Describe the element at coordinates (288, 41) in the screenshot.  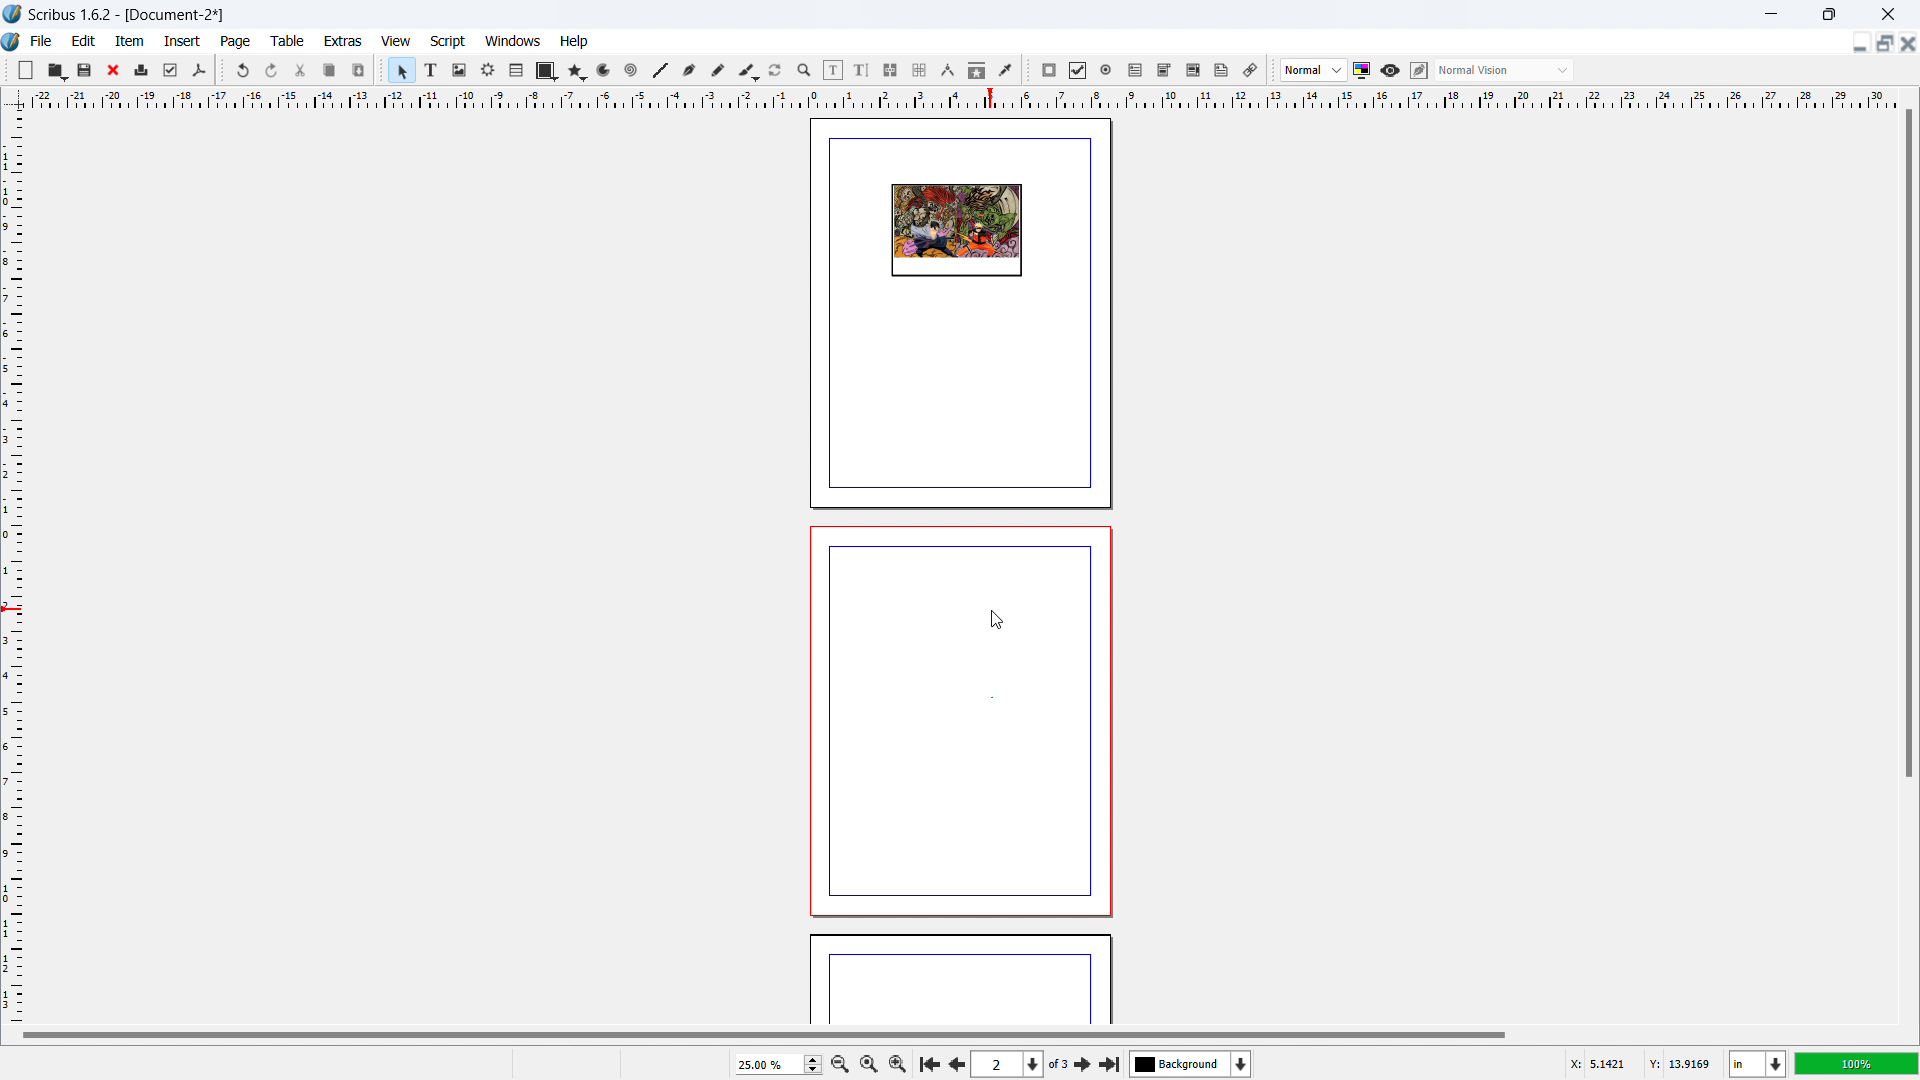
I see `table` at that location.